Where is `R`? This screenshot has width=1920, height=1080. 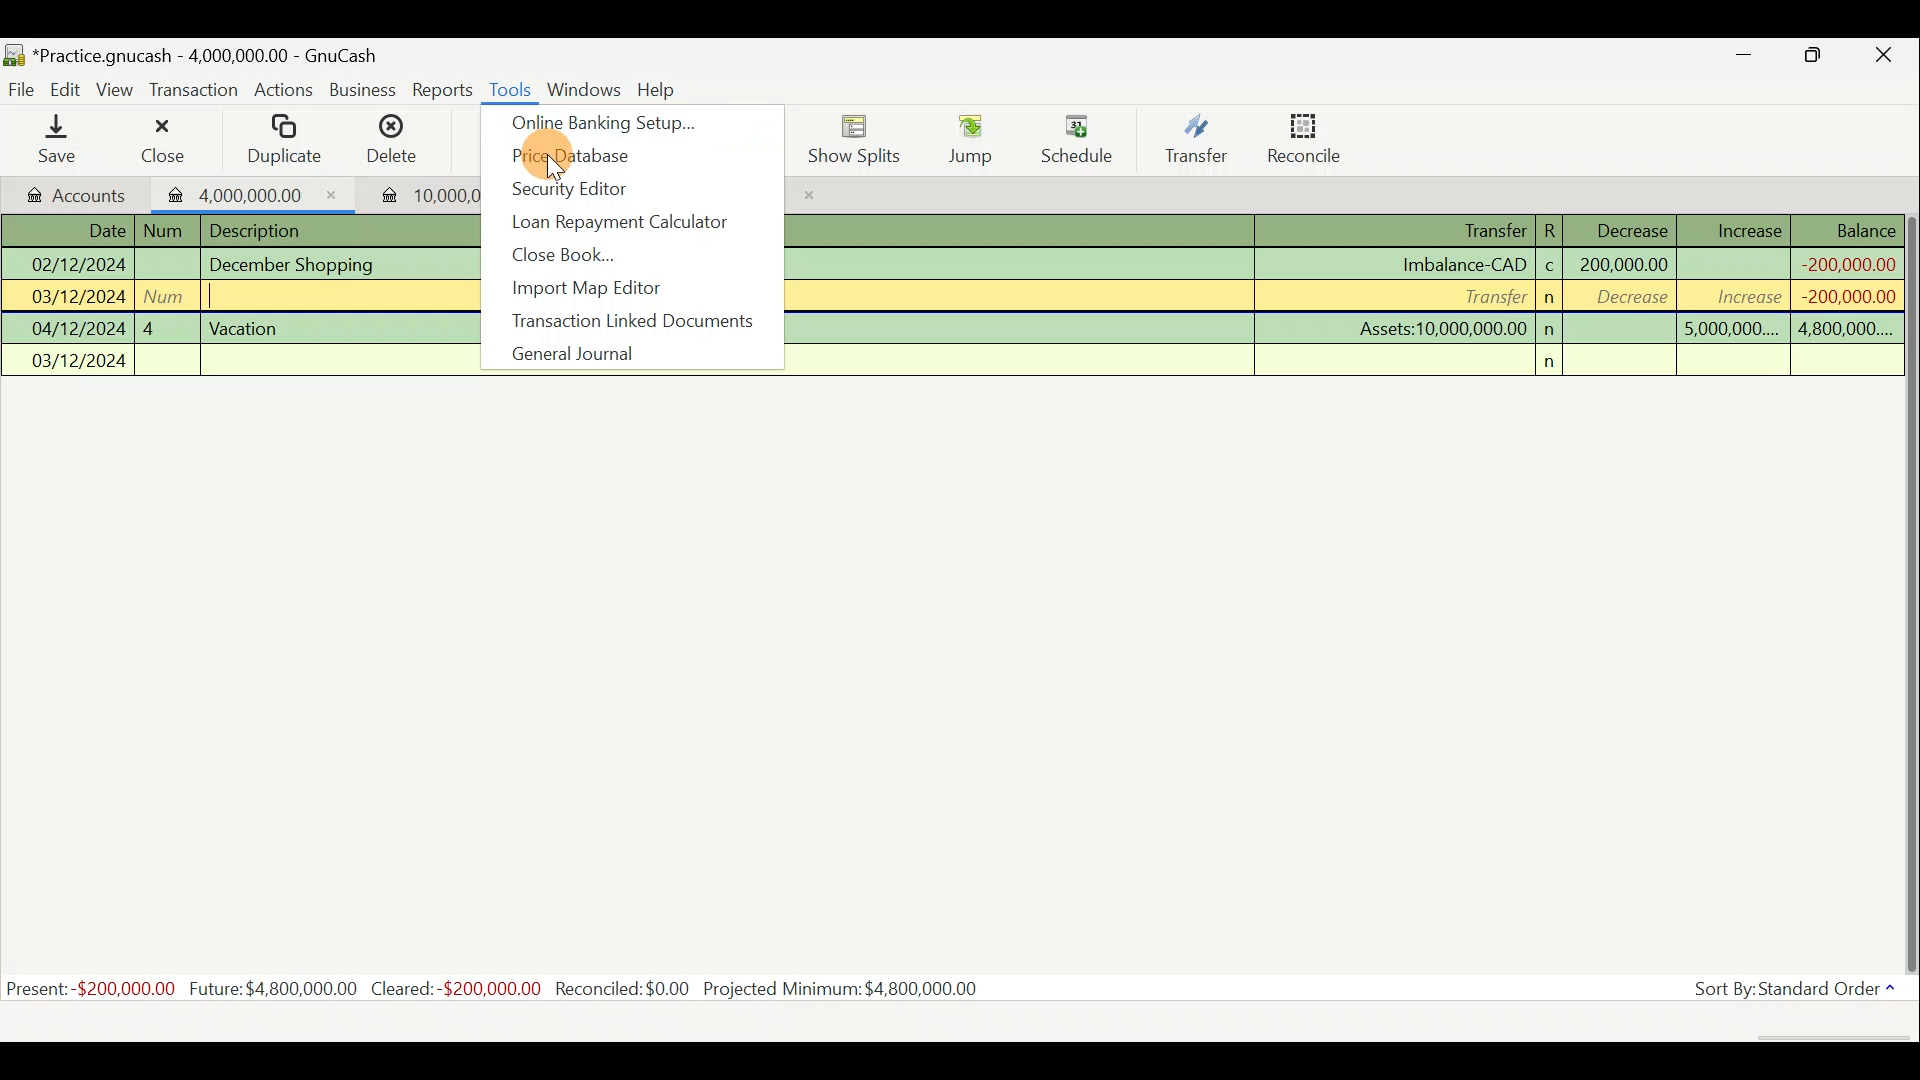 R is located at coordinates (1556, 229).